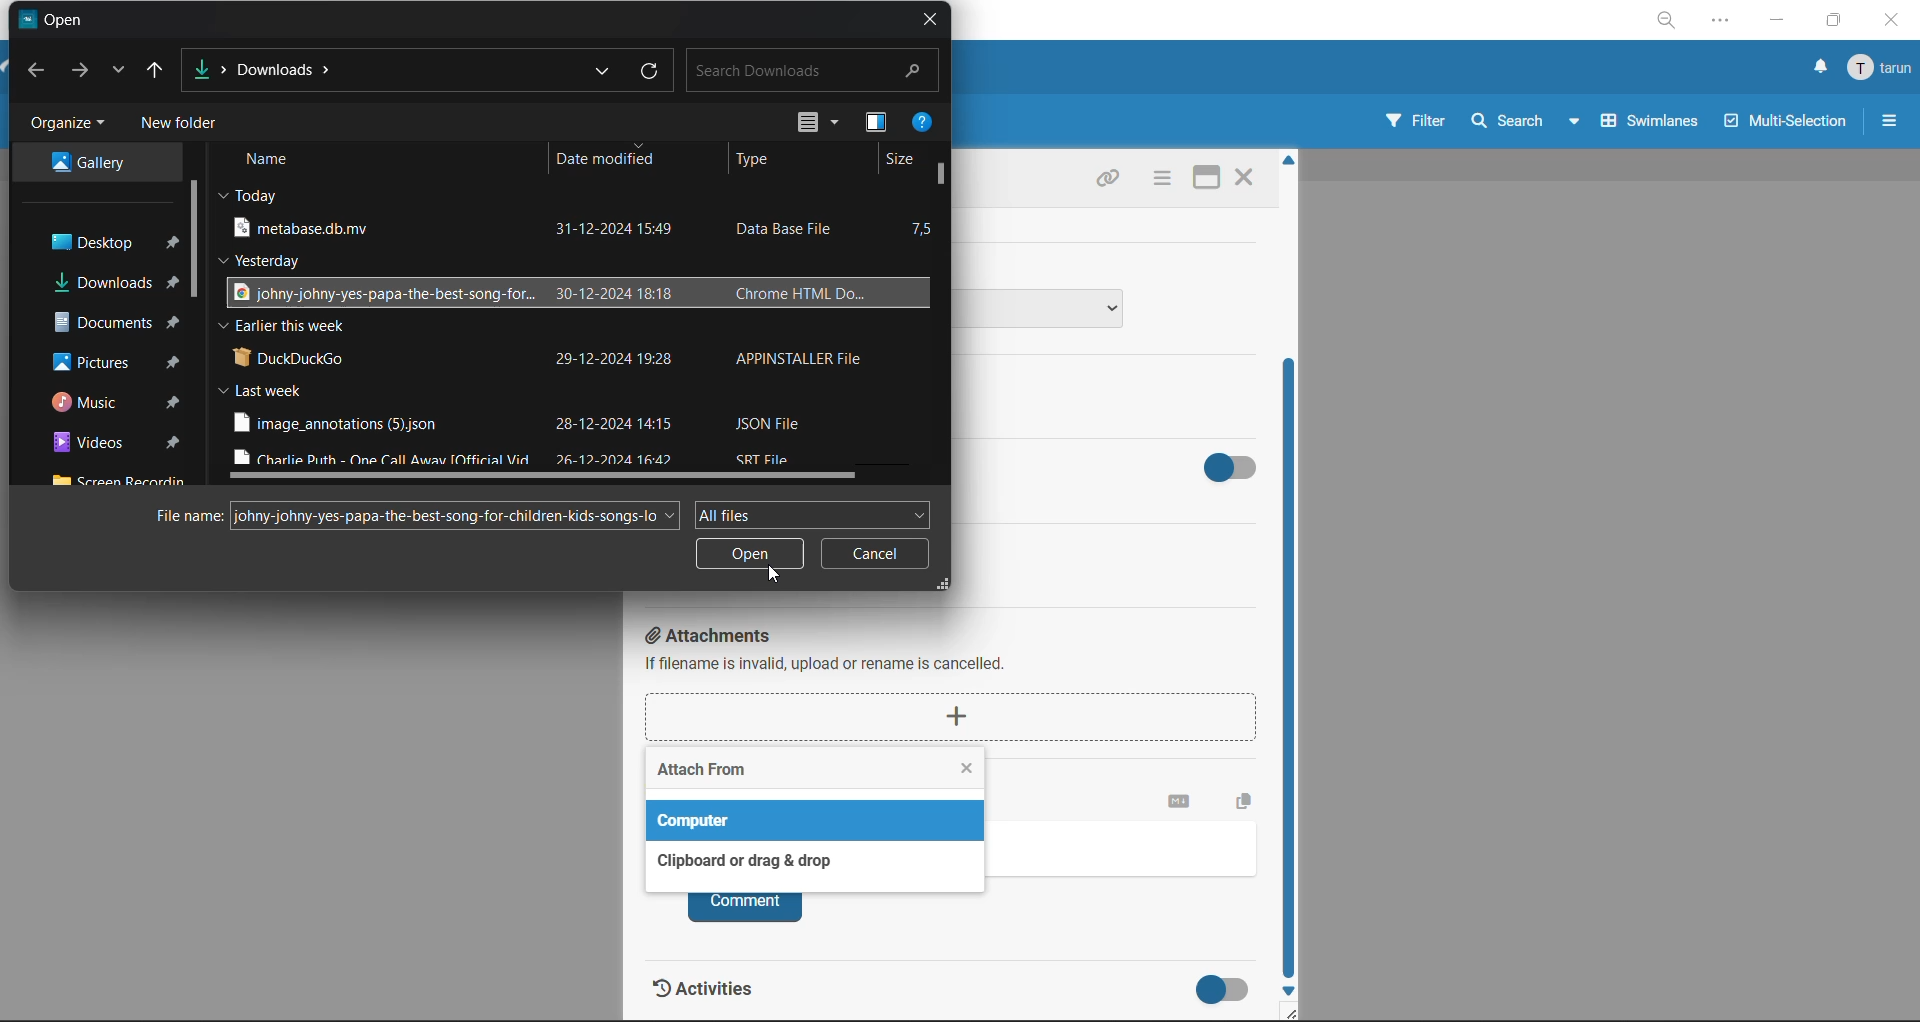  I want to click on music, so click(96, 403).